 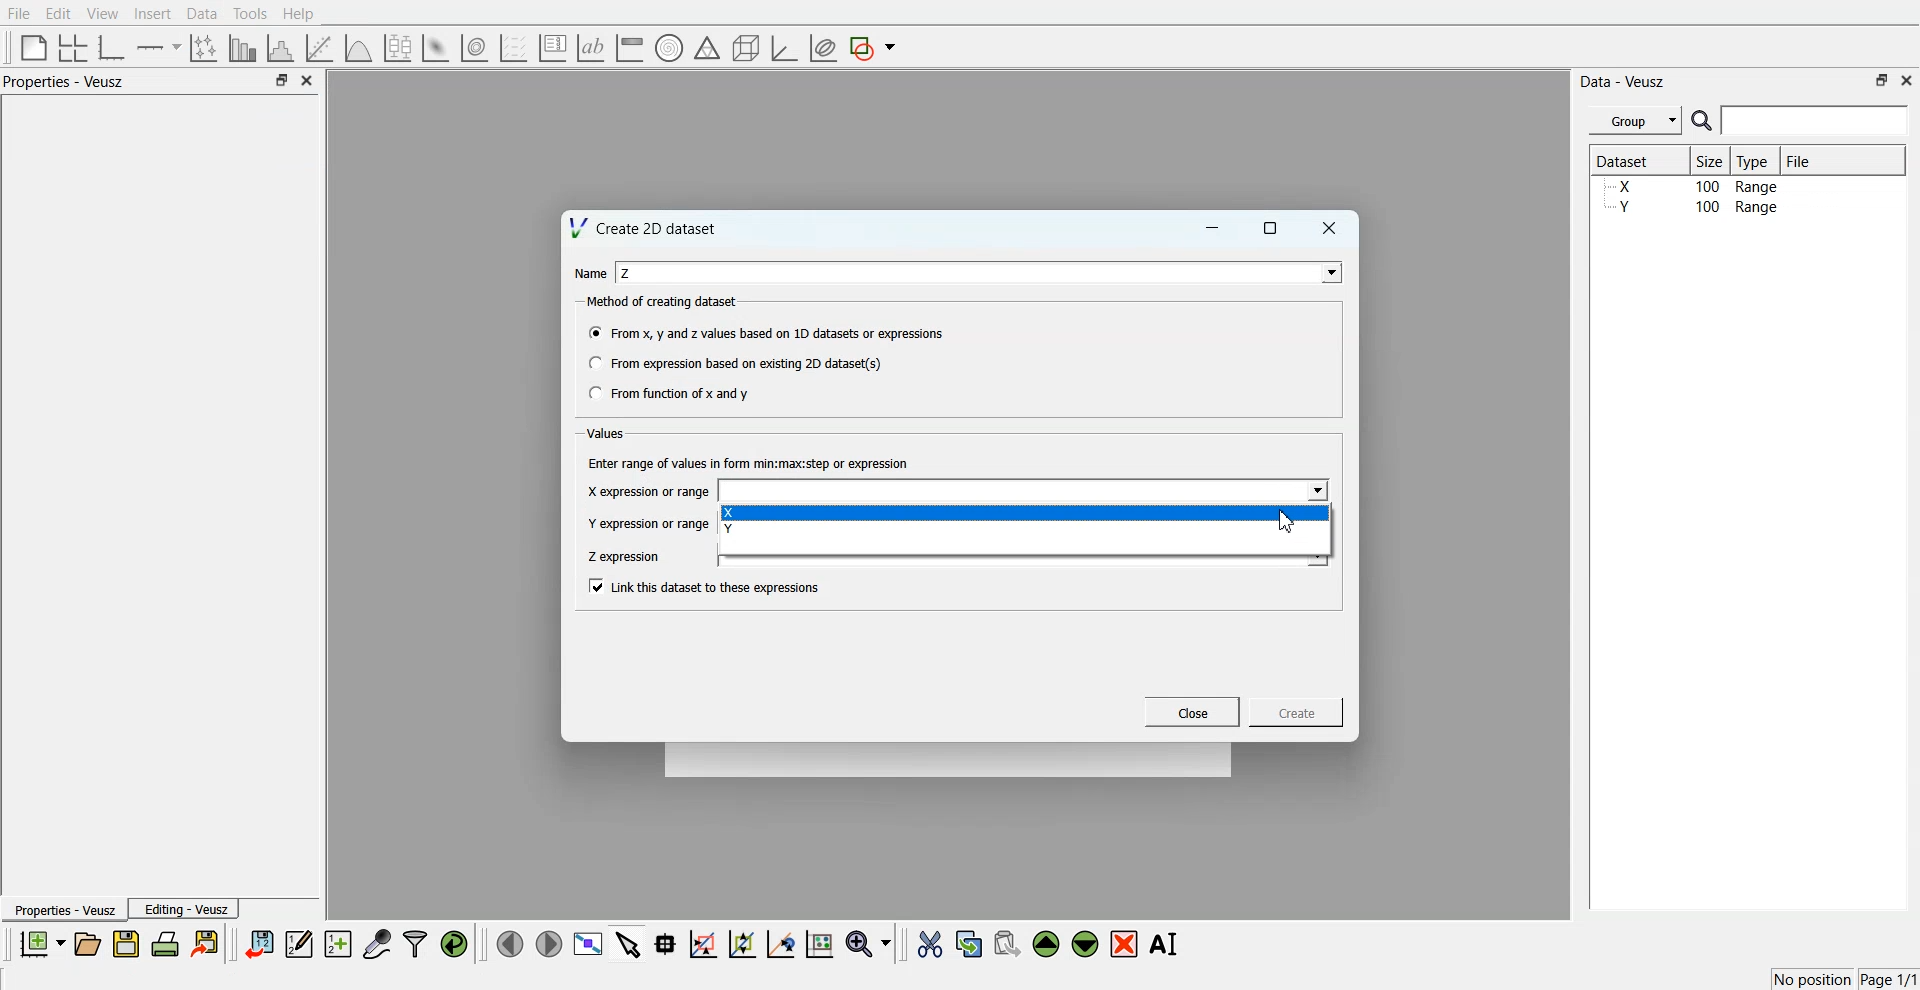 What do you see at coordinates (1330, 228) in the screenshot?
I see `Close` at bounding box center [1330, 228].